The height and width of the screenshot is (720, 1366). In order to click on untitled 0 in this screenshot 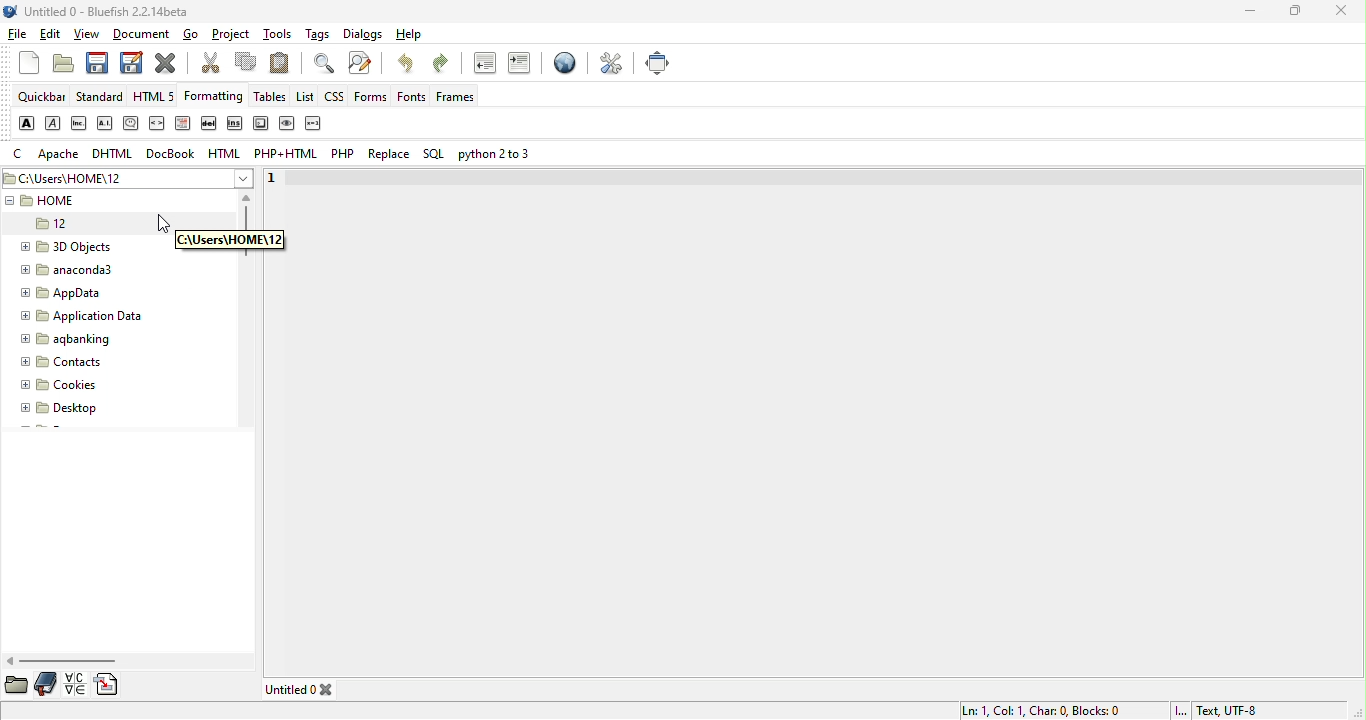, I will do `click(304, 690)`.